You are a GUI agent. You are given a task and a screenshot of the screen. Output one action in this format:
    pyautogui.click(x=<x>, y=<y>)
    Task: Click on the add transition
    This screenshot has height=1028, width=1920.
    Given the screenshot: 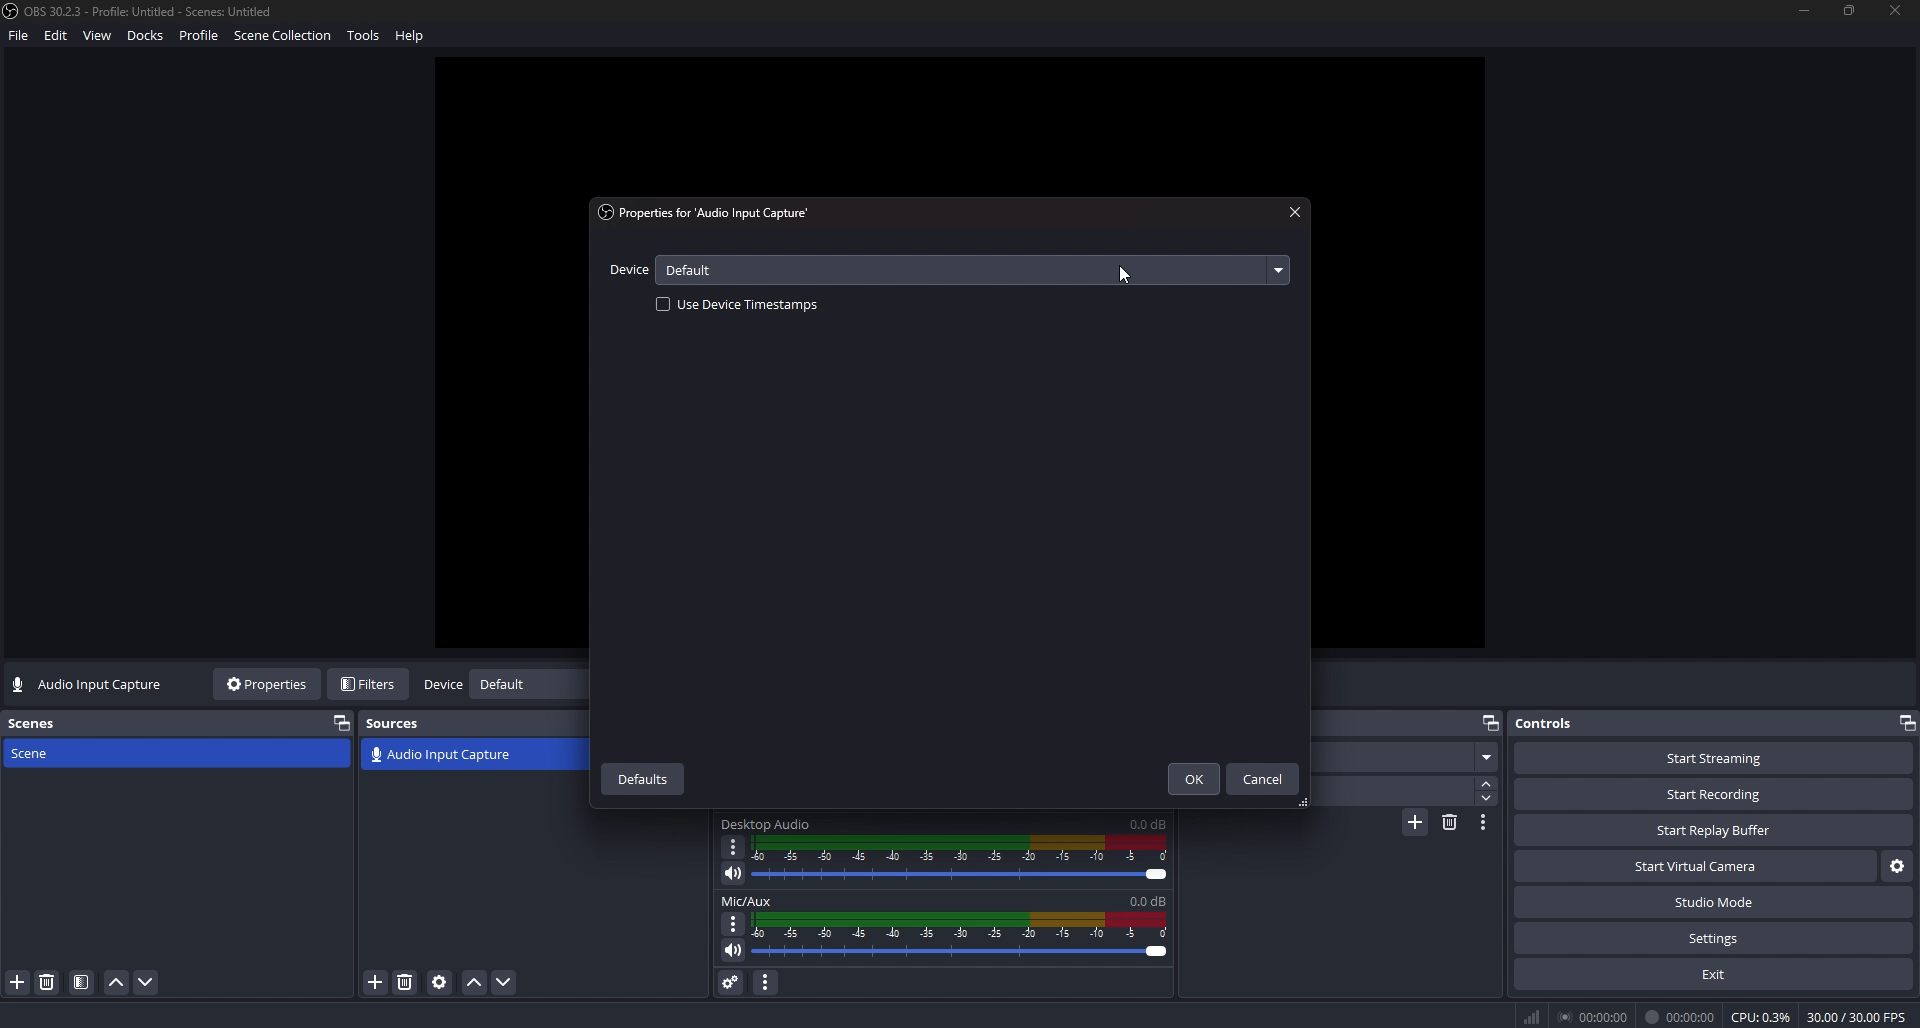 What is the action you would take?
    pyautogui.click(x=1415, y=825)
    